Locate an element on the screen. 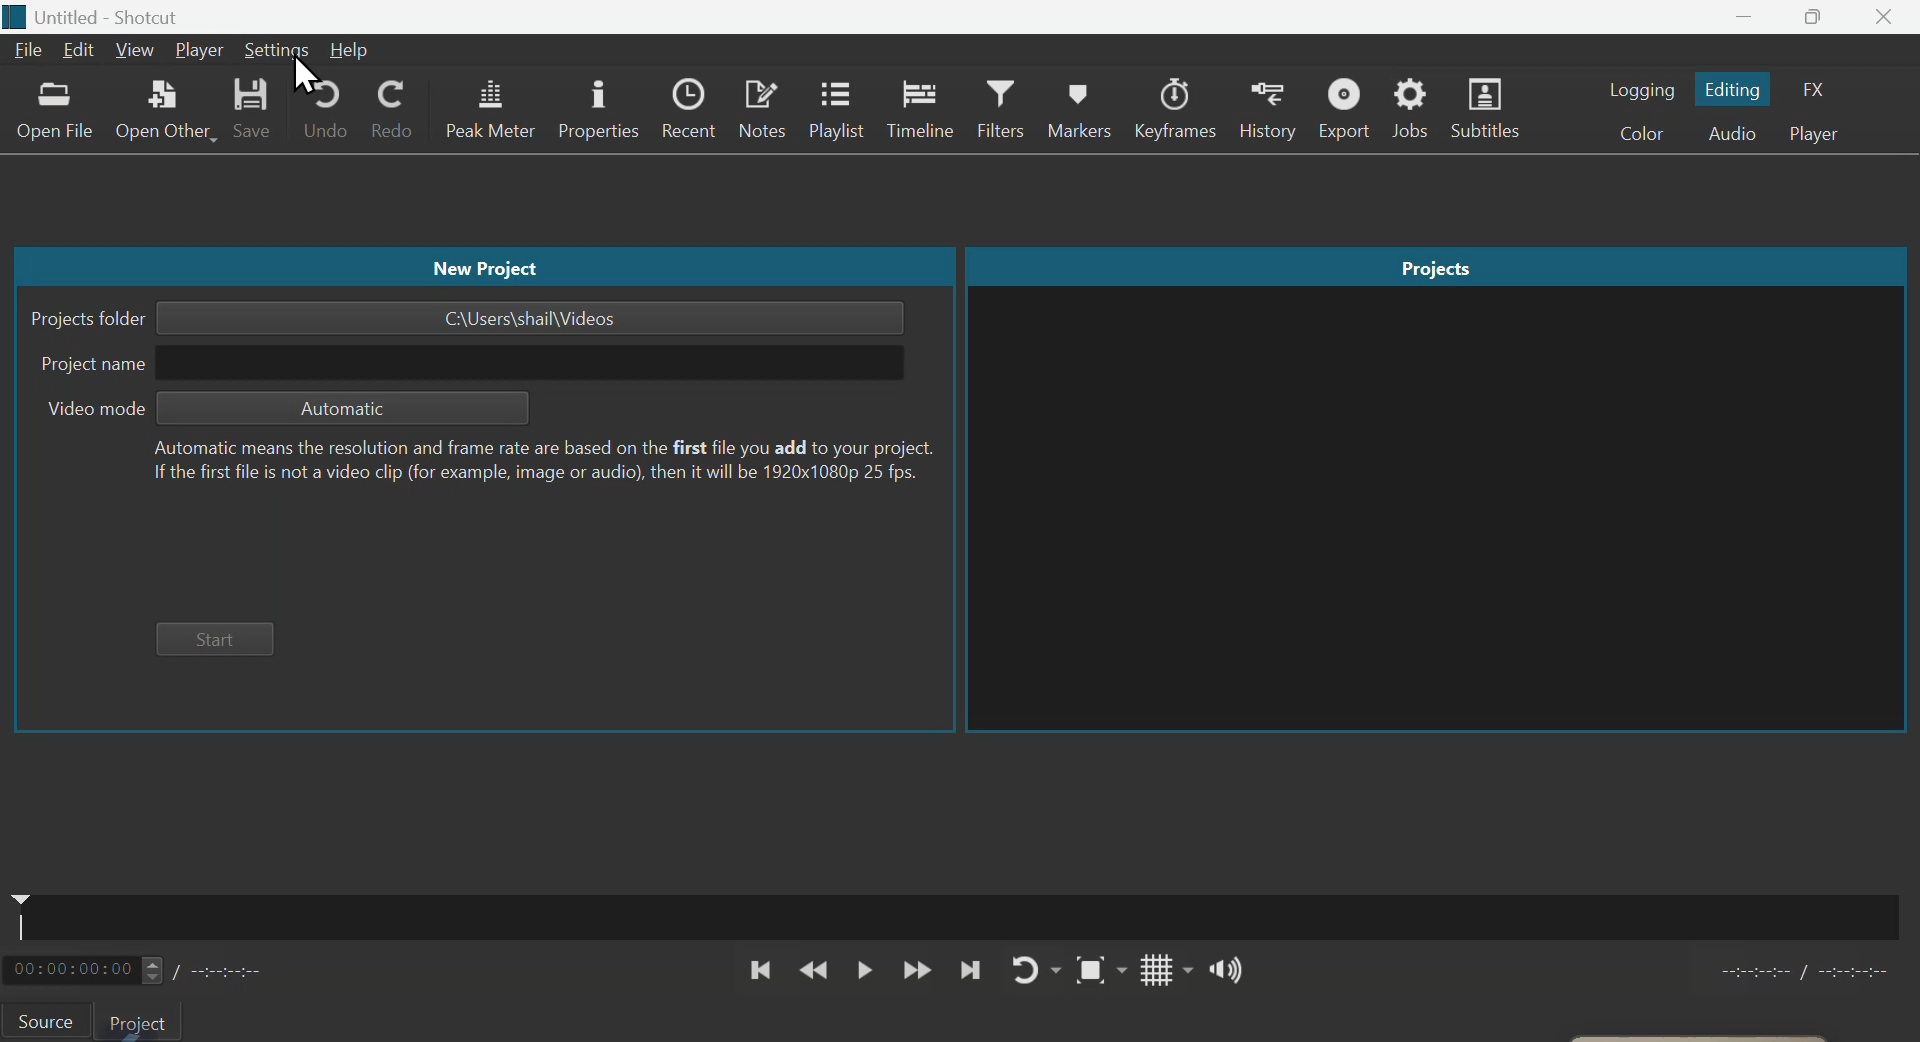 This screenshot has width=1920, height=1042. Peak metre is located at coordinates (489, 109).